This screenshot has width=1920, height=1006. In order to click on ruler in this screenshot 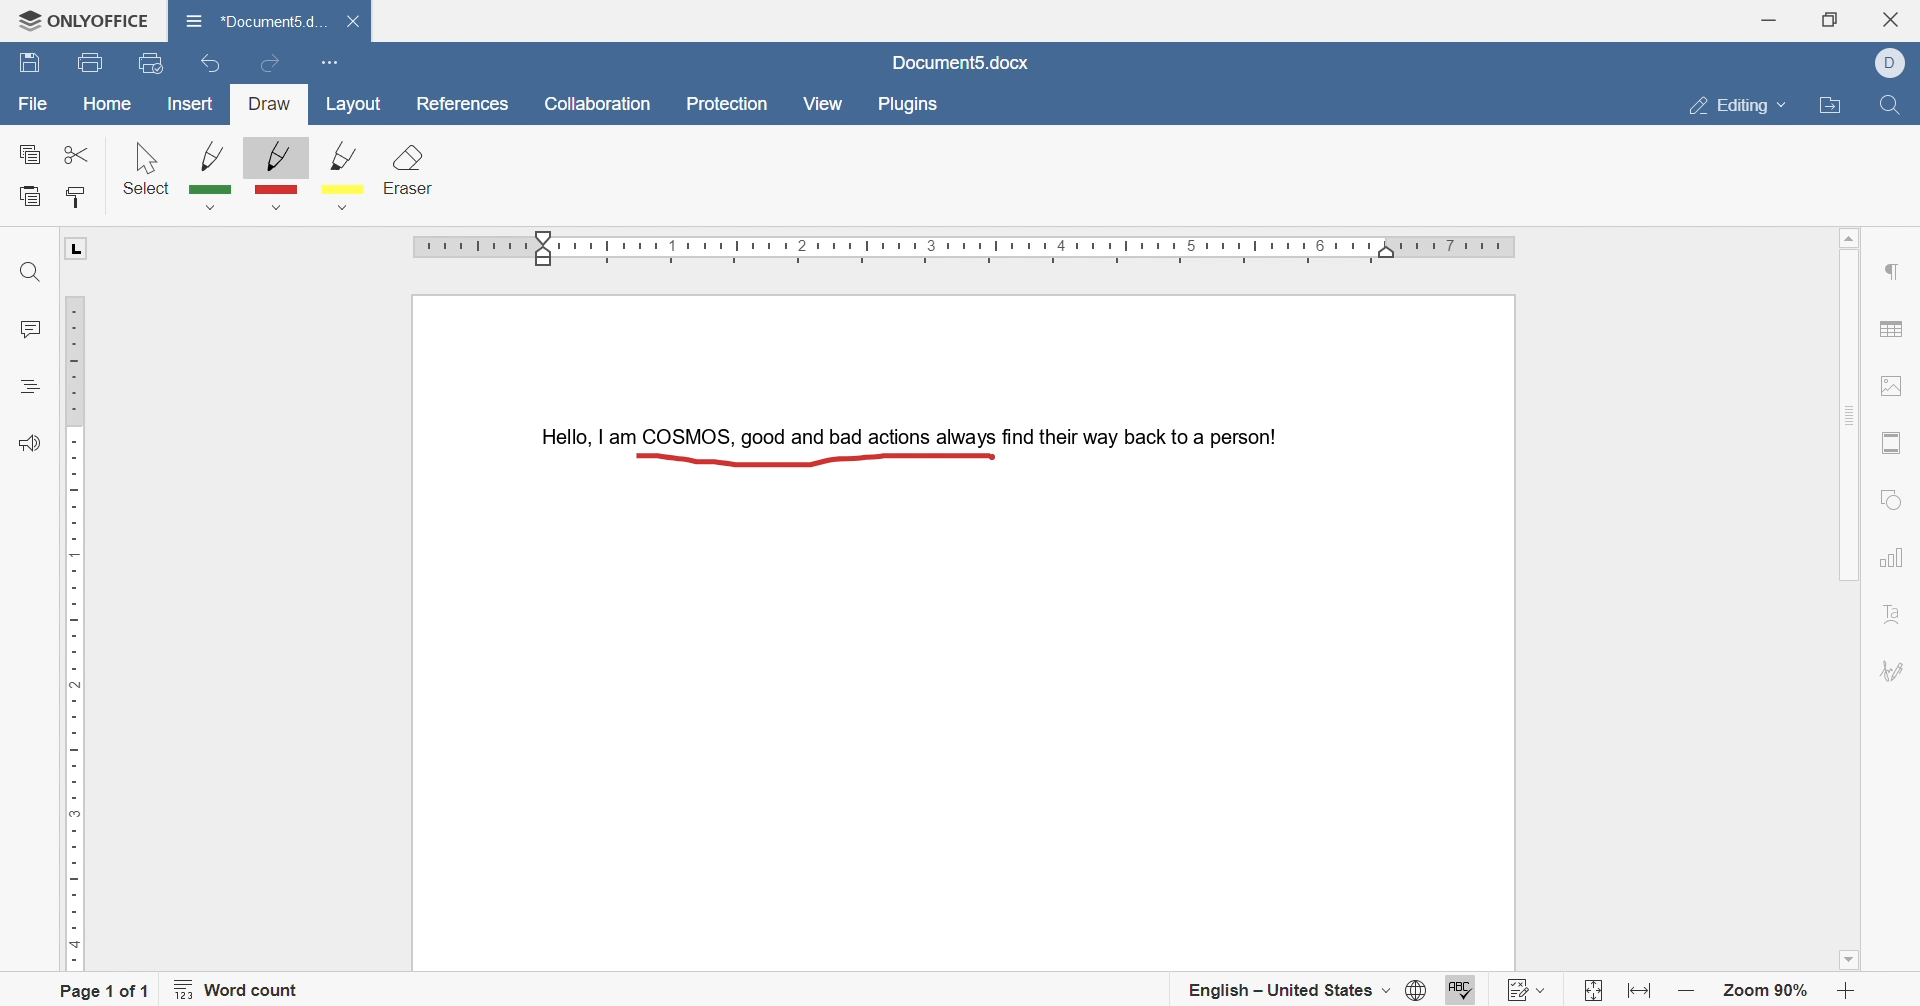, I will do `click(970, 249)`.